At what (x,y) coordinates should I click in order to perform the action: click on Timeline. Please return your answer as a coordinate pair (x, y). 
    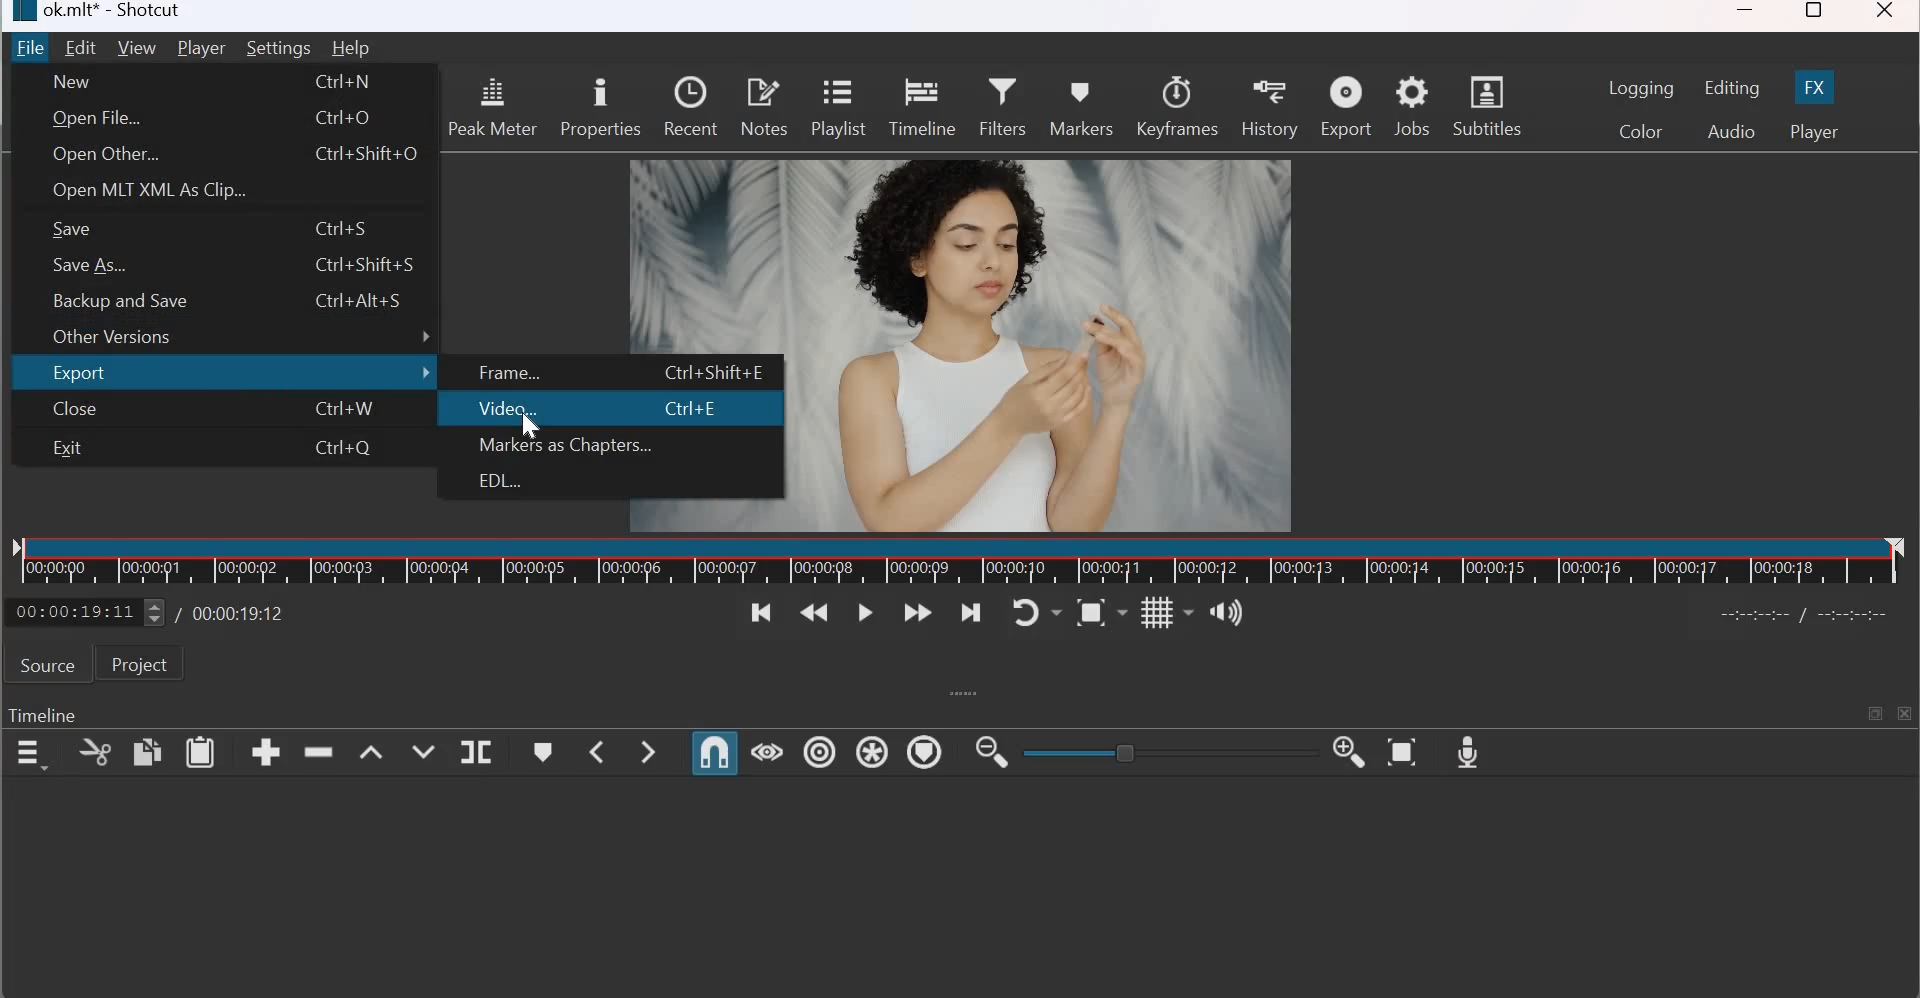
    Looking at the image, I should click on (965, 562).